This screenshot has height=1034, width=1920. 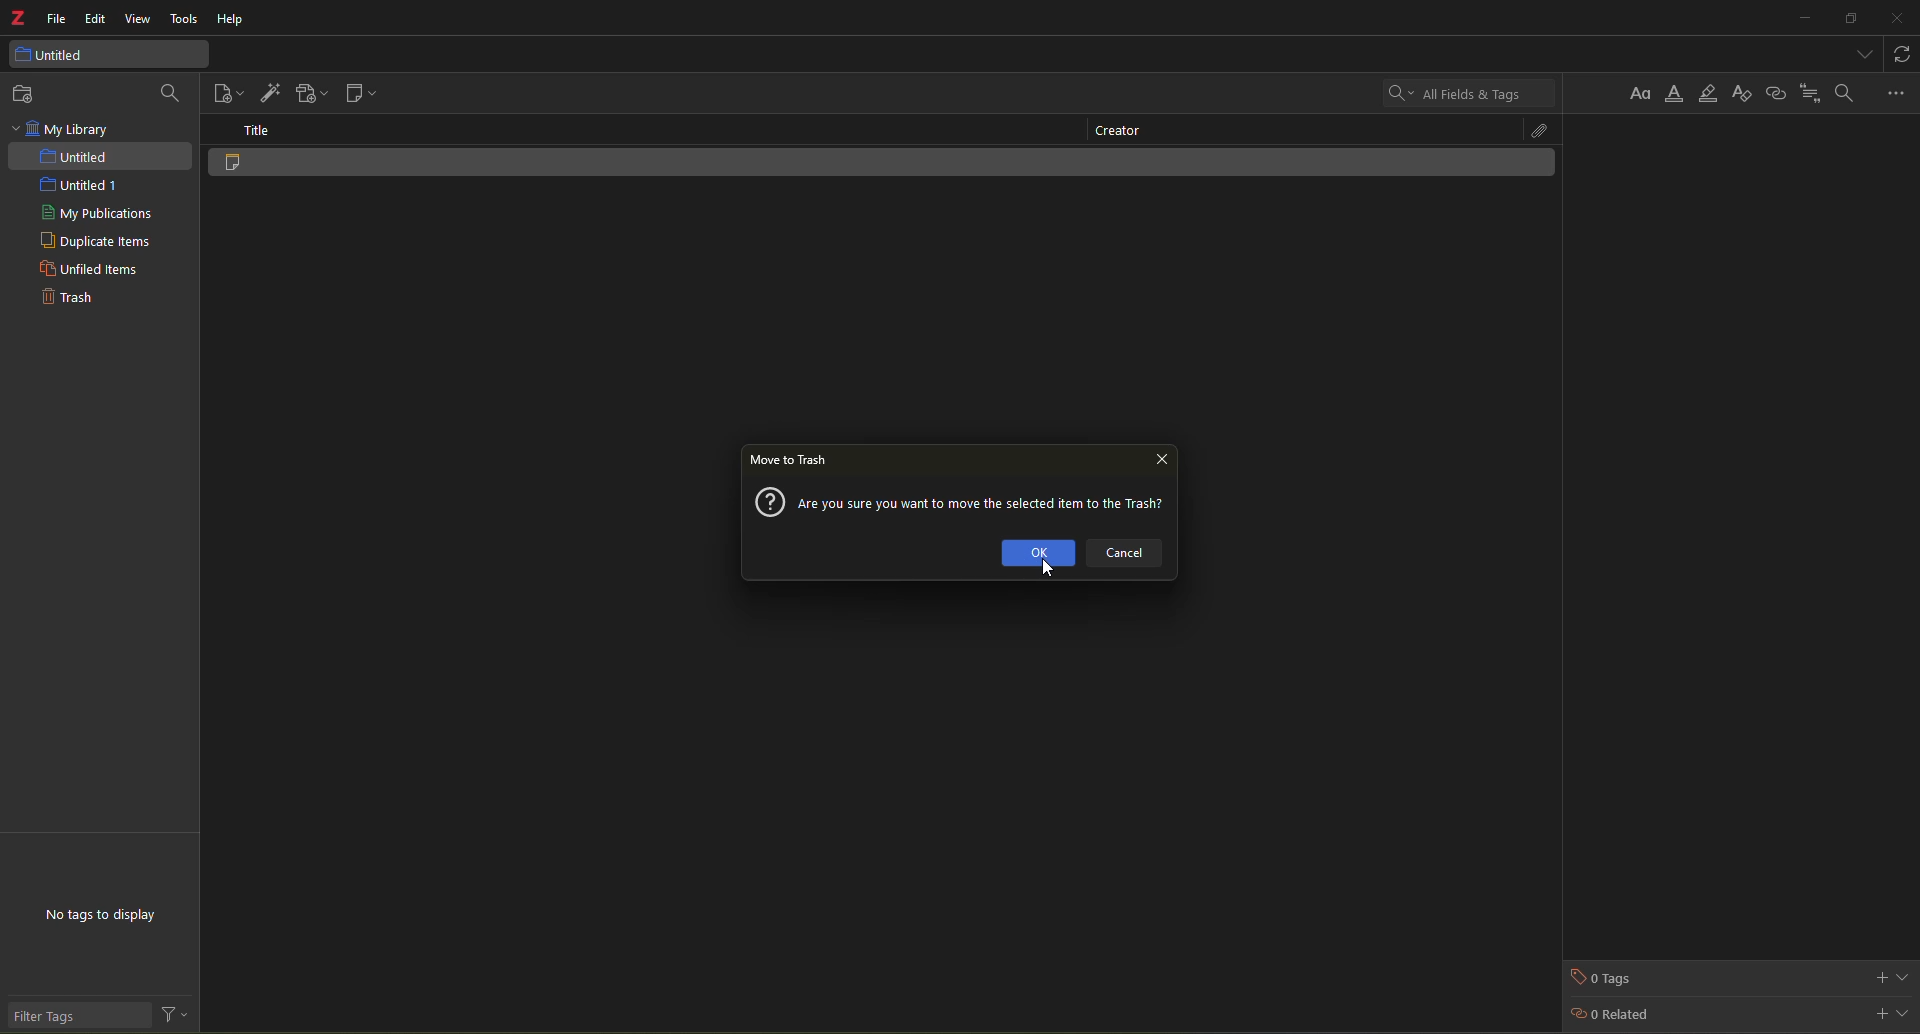 I want to click on new item, so click(x=227, y=94).